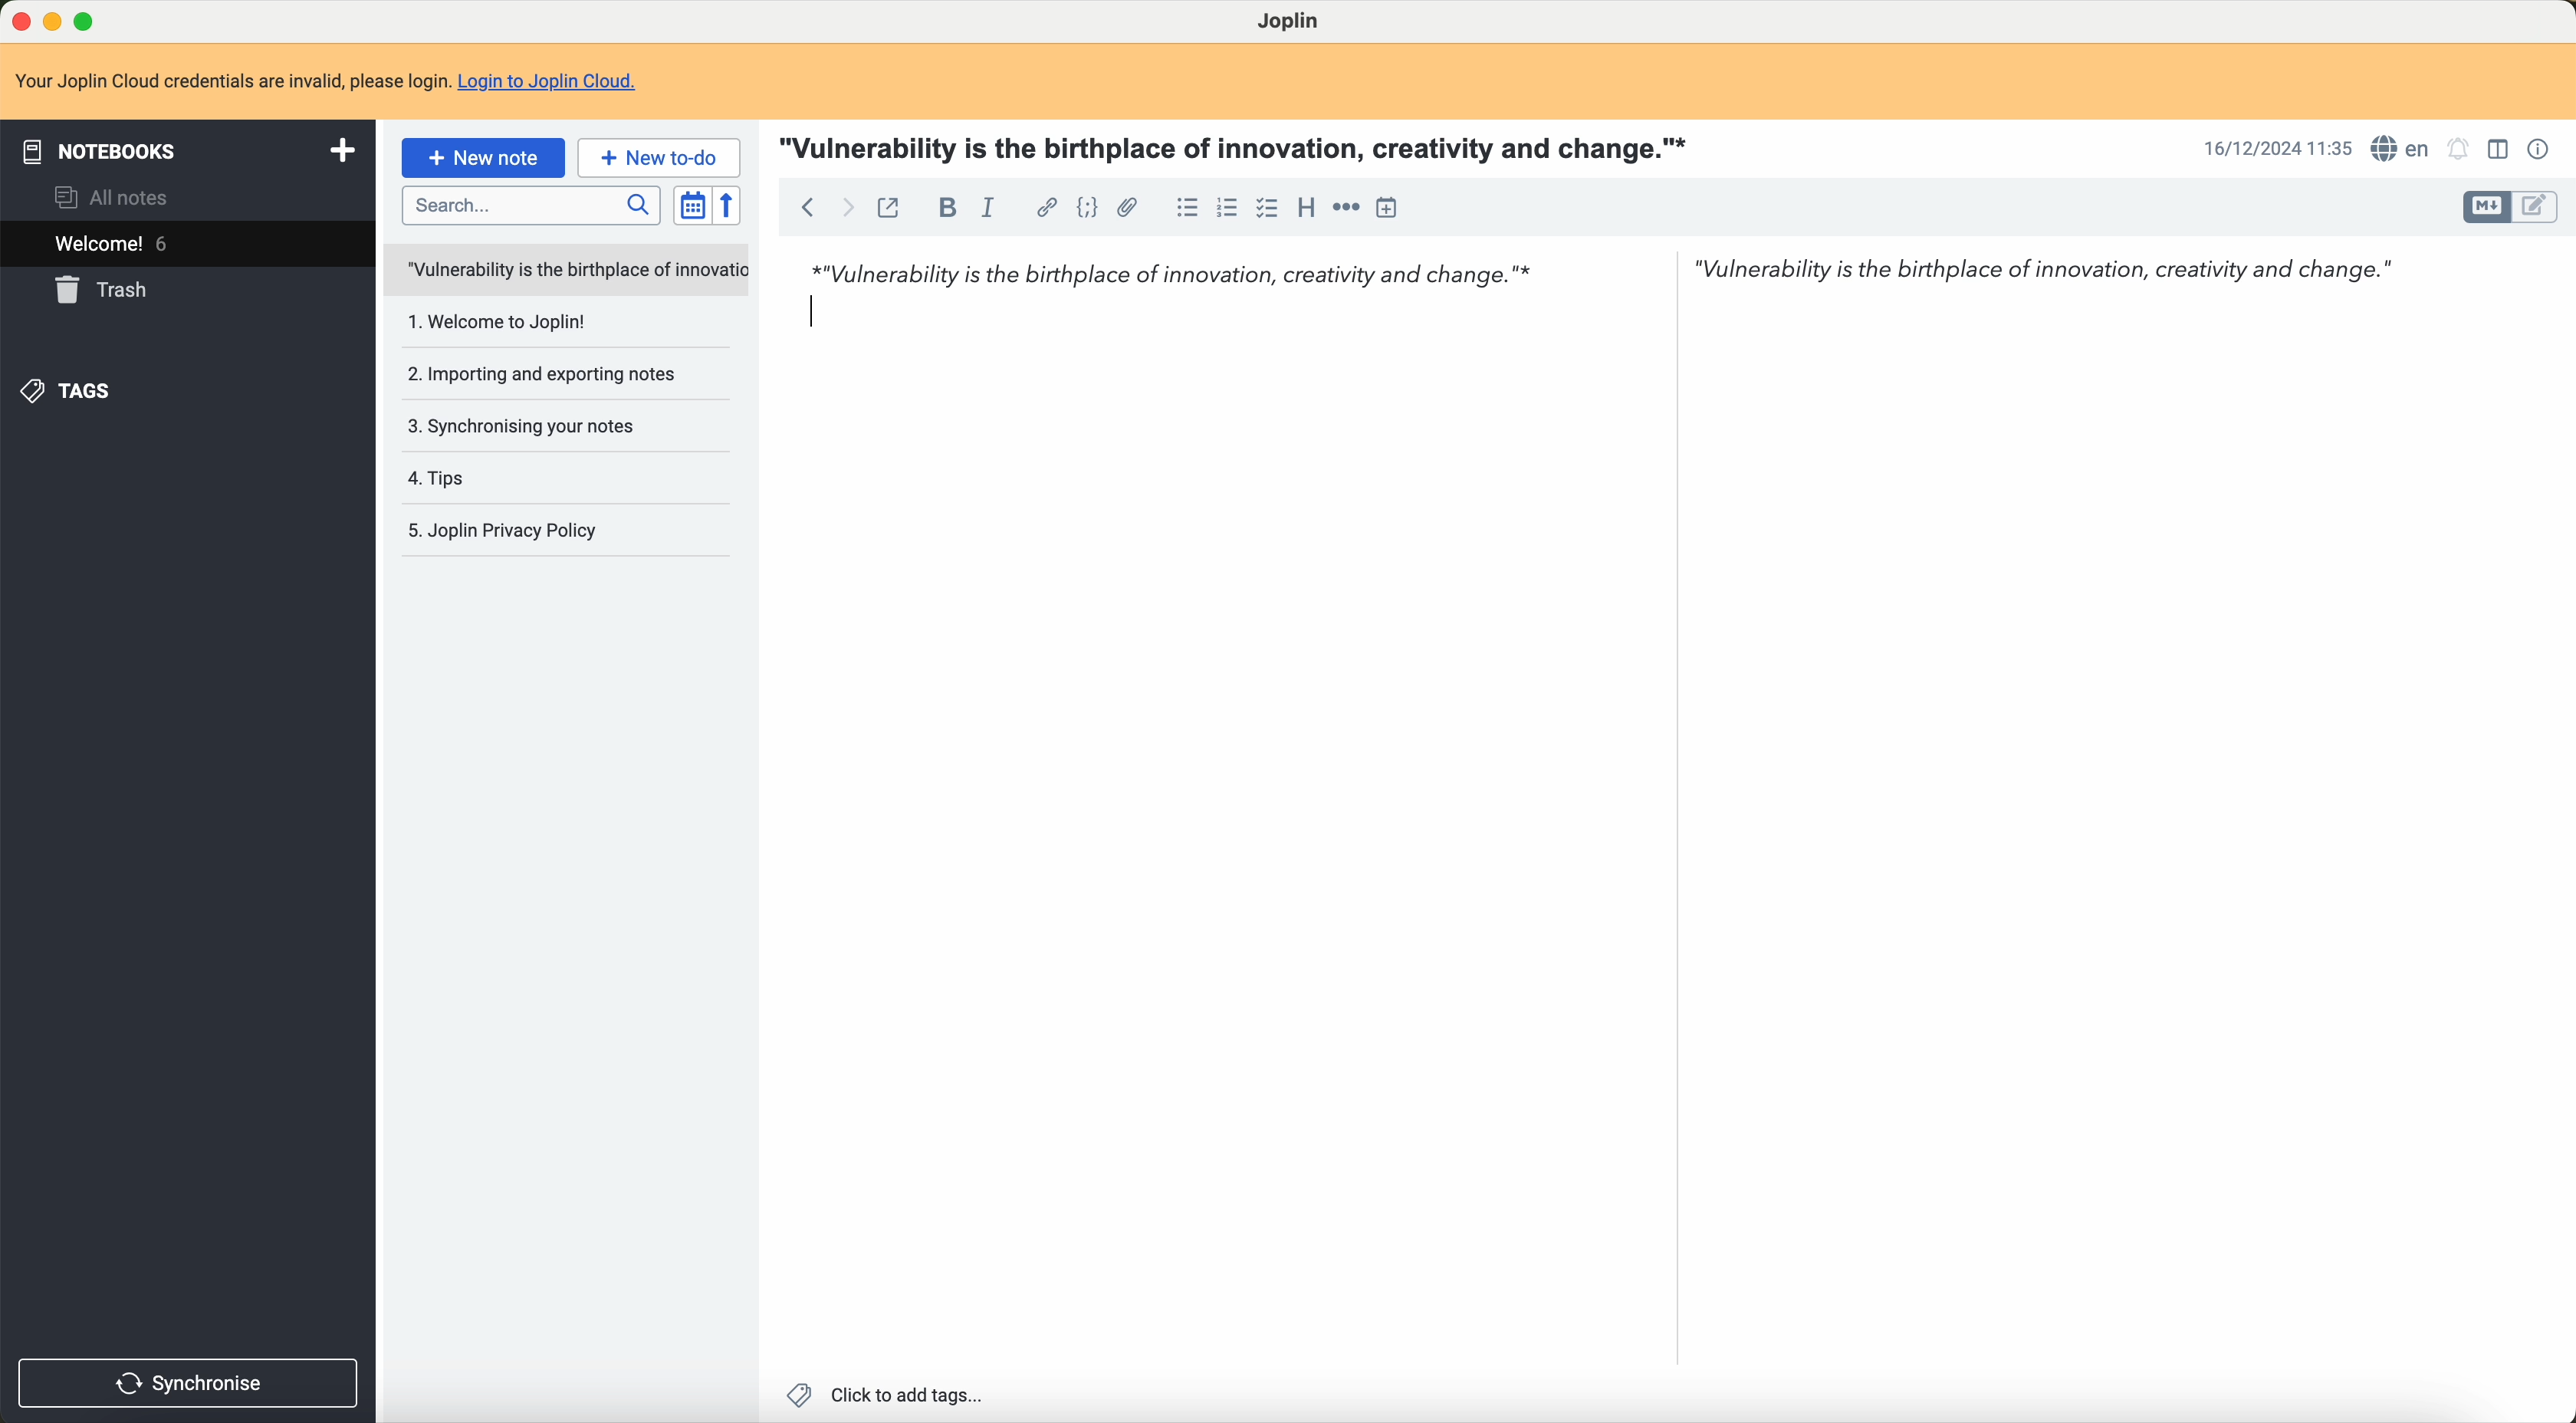 The image size is (2576, 1423). I want to click on hyperlink, so click(1043, 205).